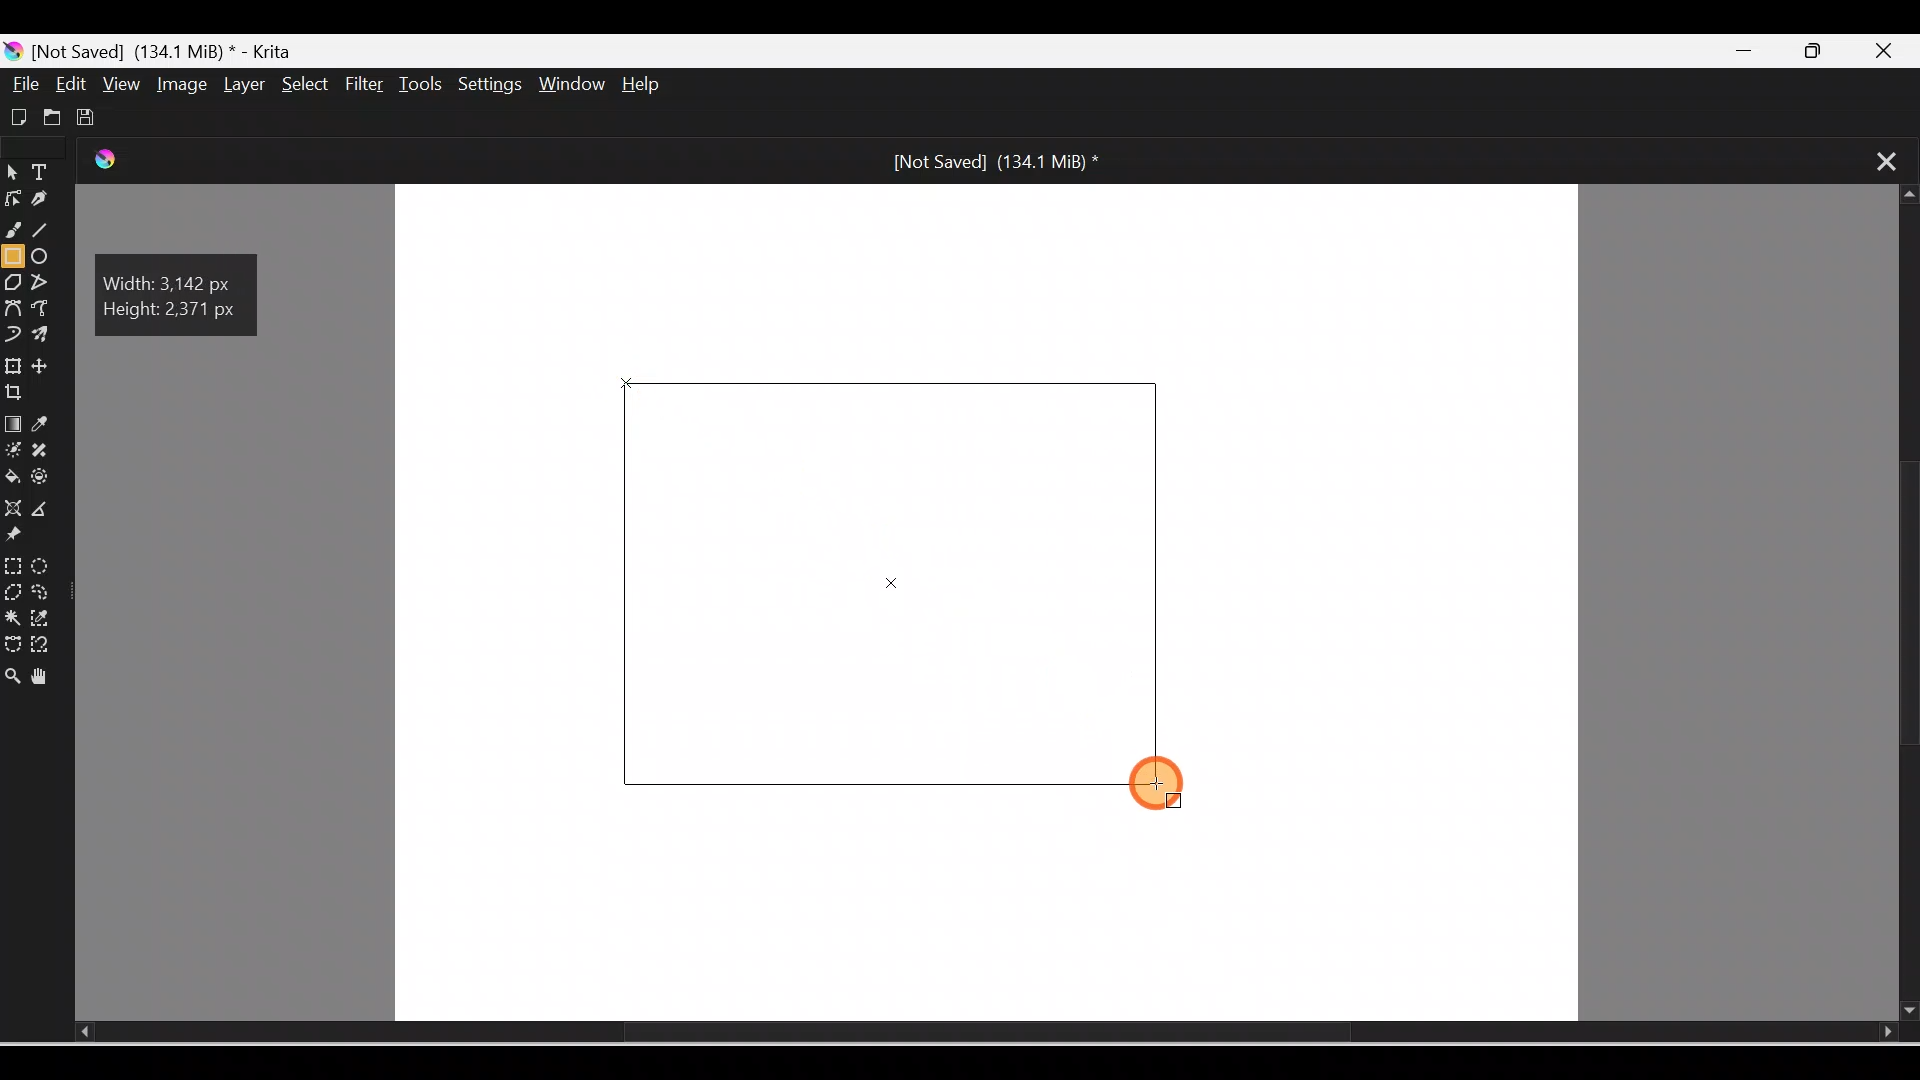 This screenshot has width=1920, height=1080. Describe the element at coordinates (895, 581) in the screenshot. I see `Rectangle on Canvas` at that location.